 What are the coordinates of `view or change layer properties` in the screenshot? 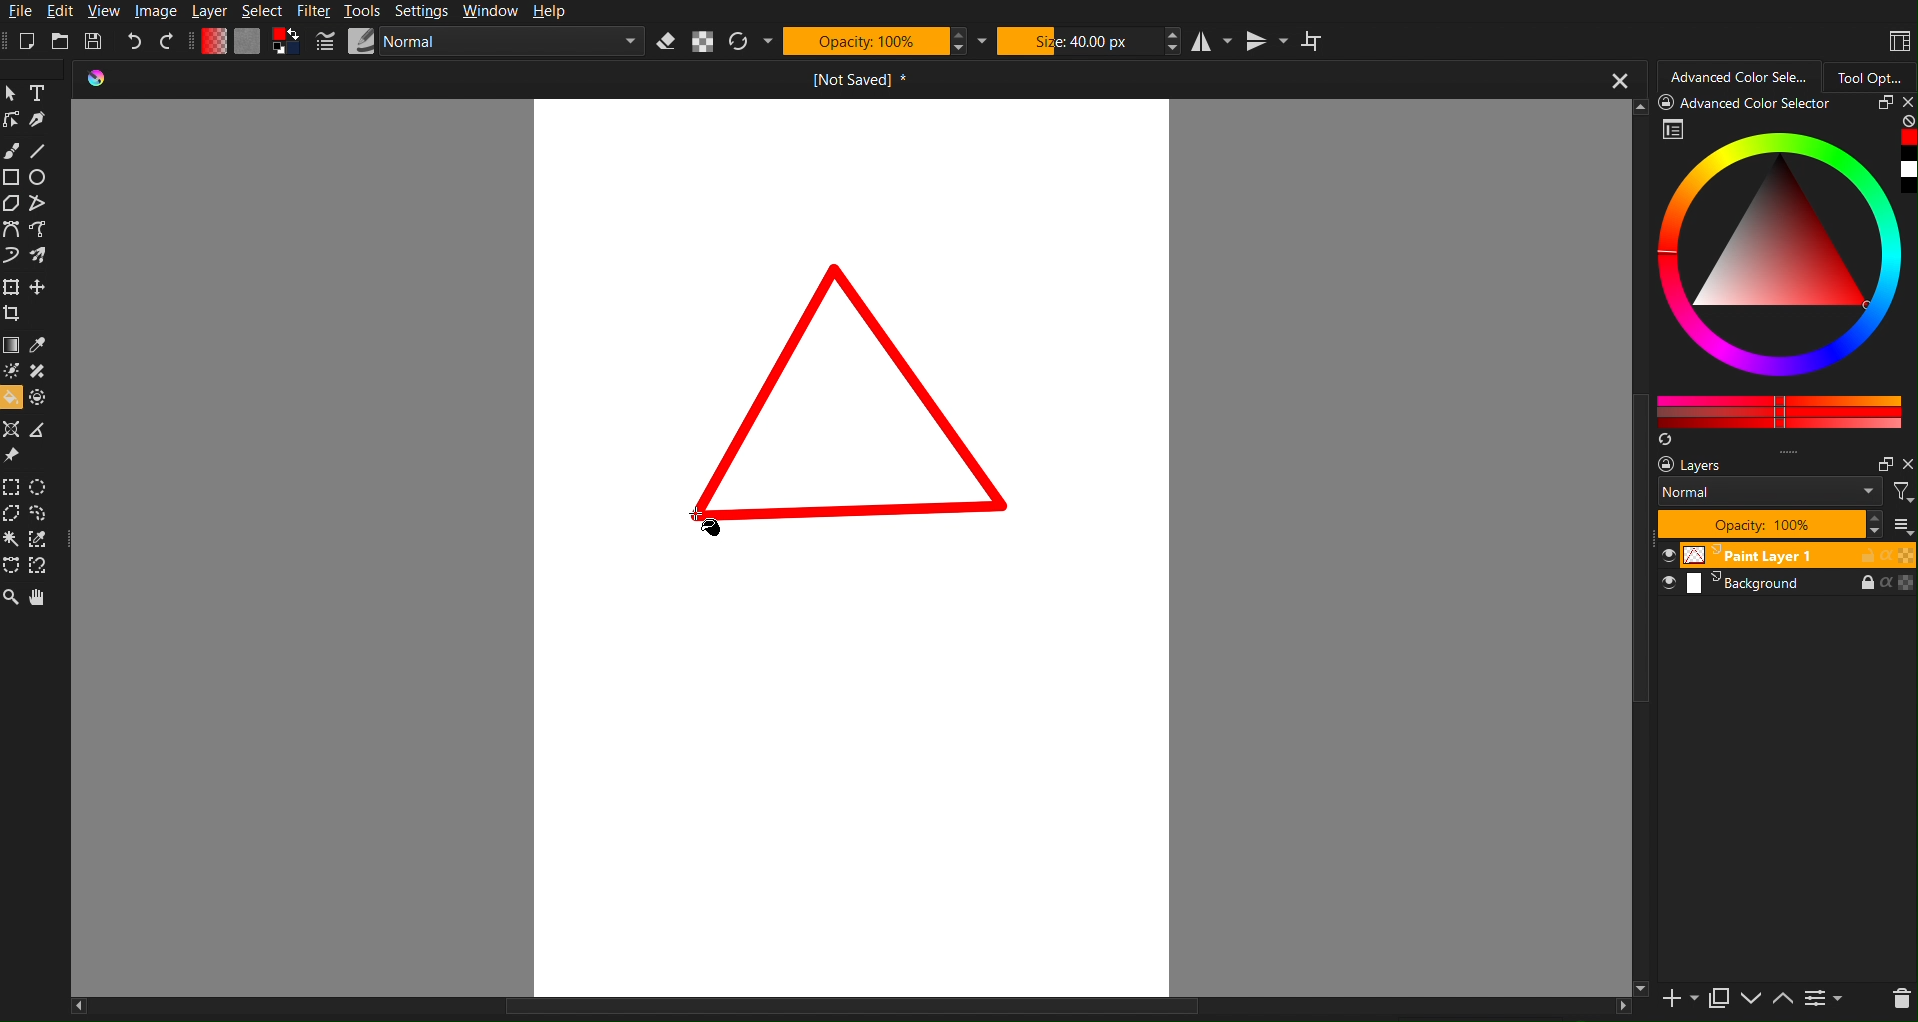 It's located at (1824, 1000).